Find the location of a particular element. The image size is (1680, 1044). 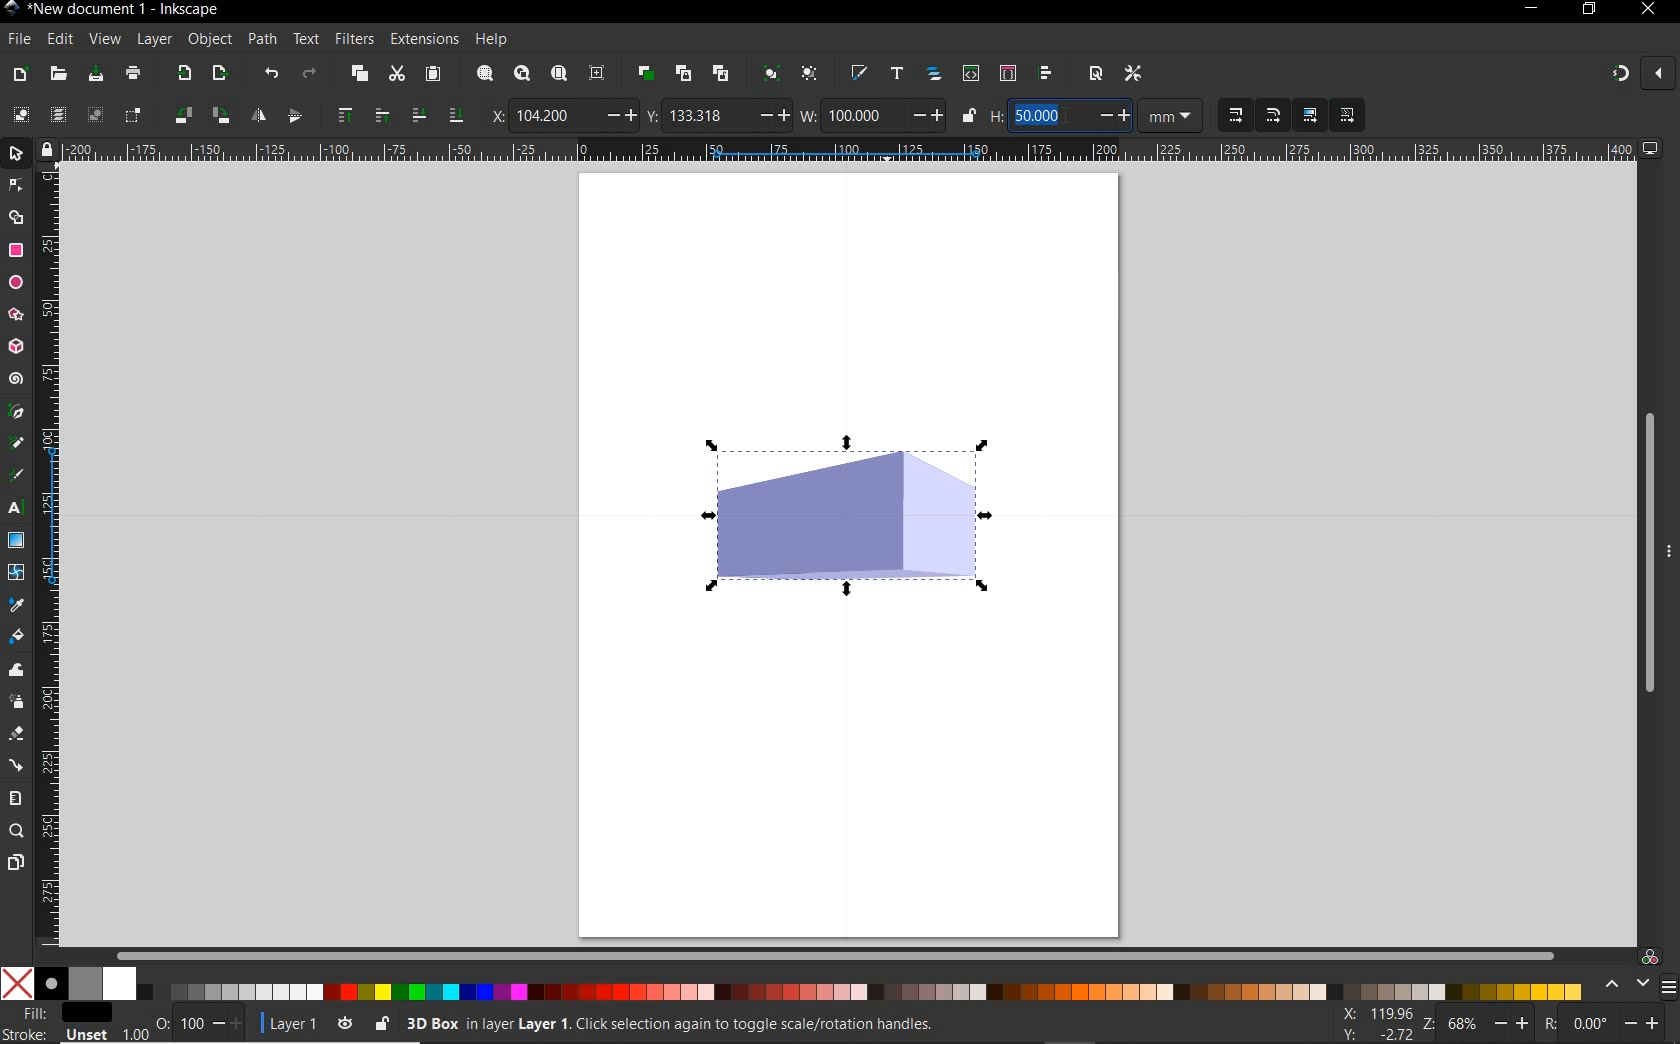

paint bucket tool is located at coordinates (18, 637).